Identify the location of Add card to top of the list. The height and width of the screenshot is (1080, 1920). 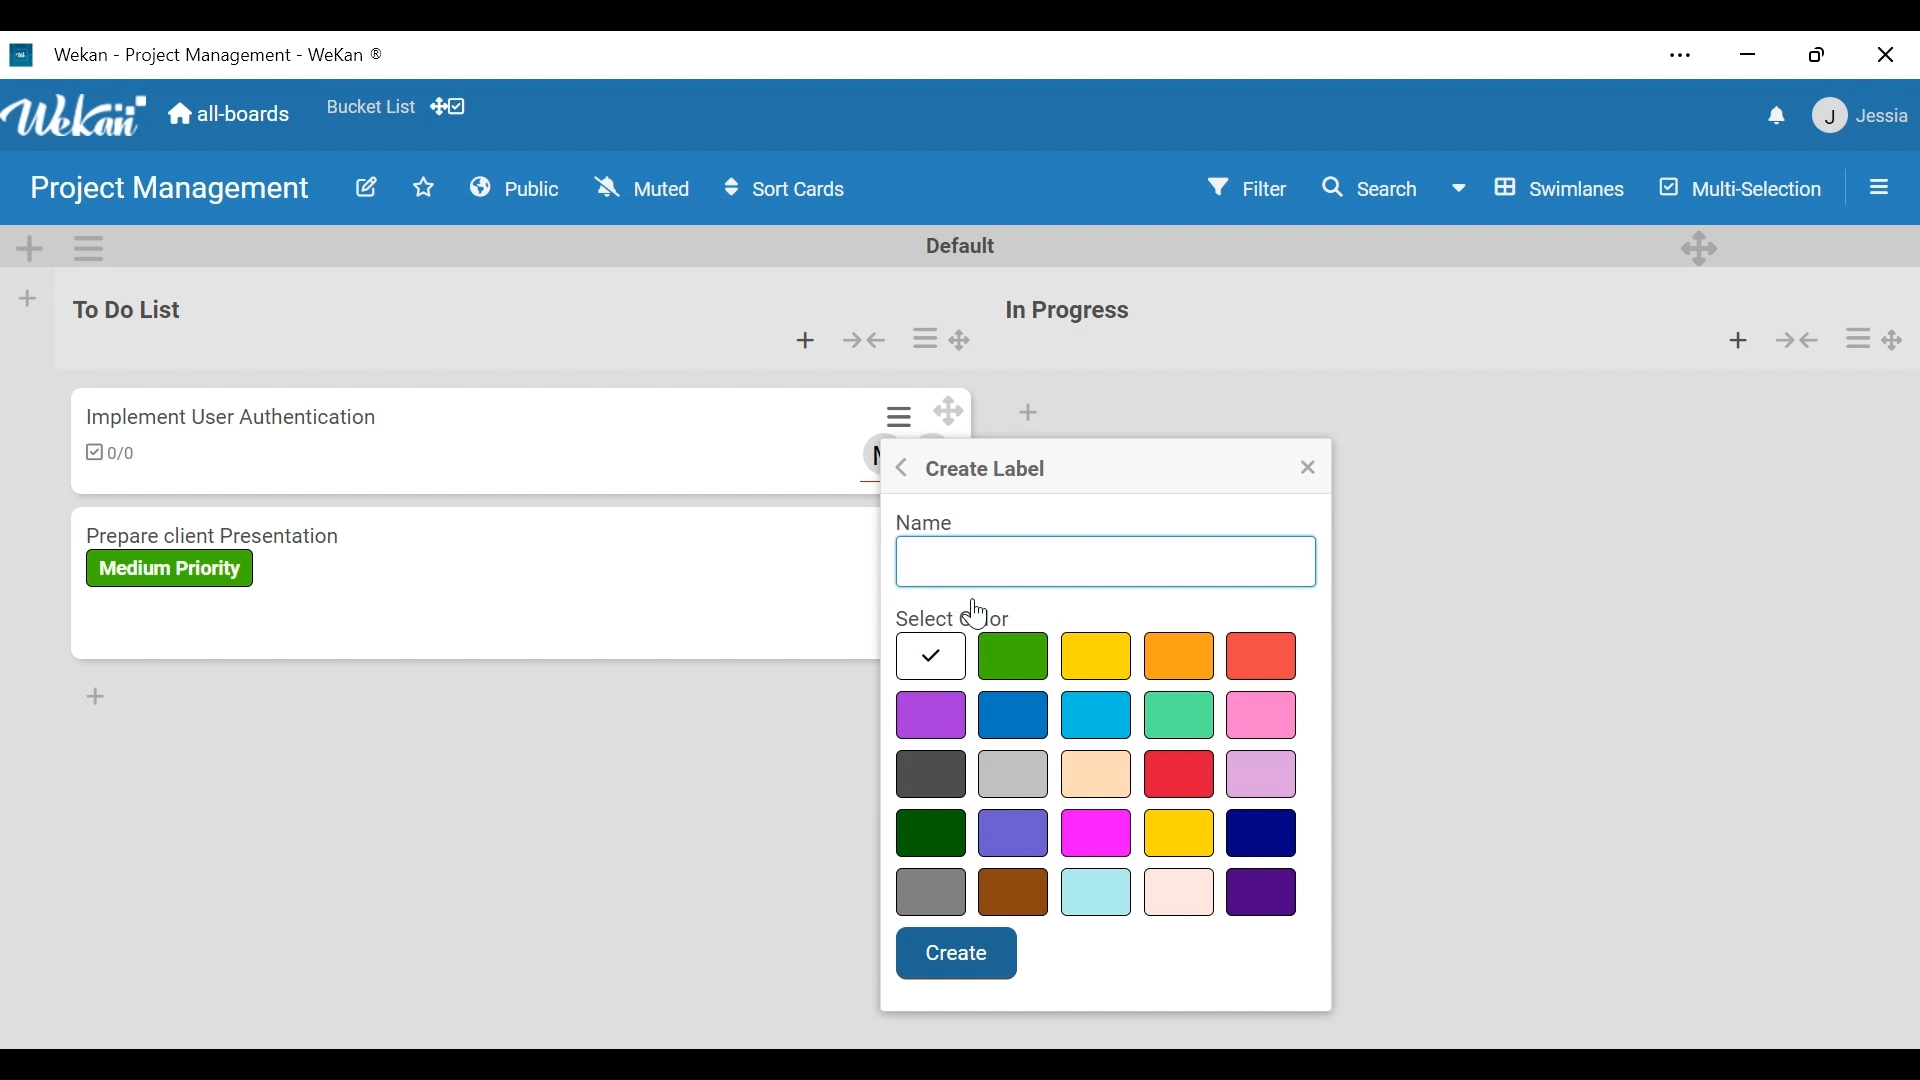
(1738, 339).